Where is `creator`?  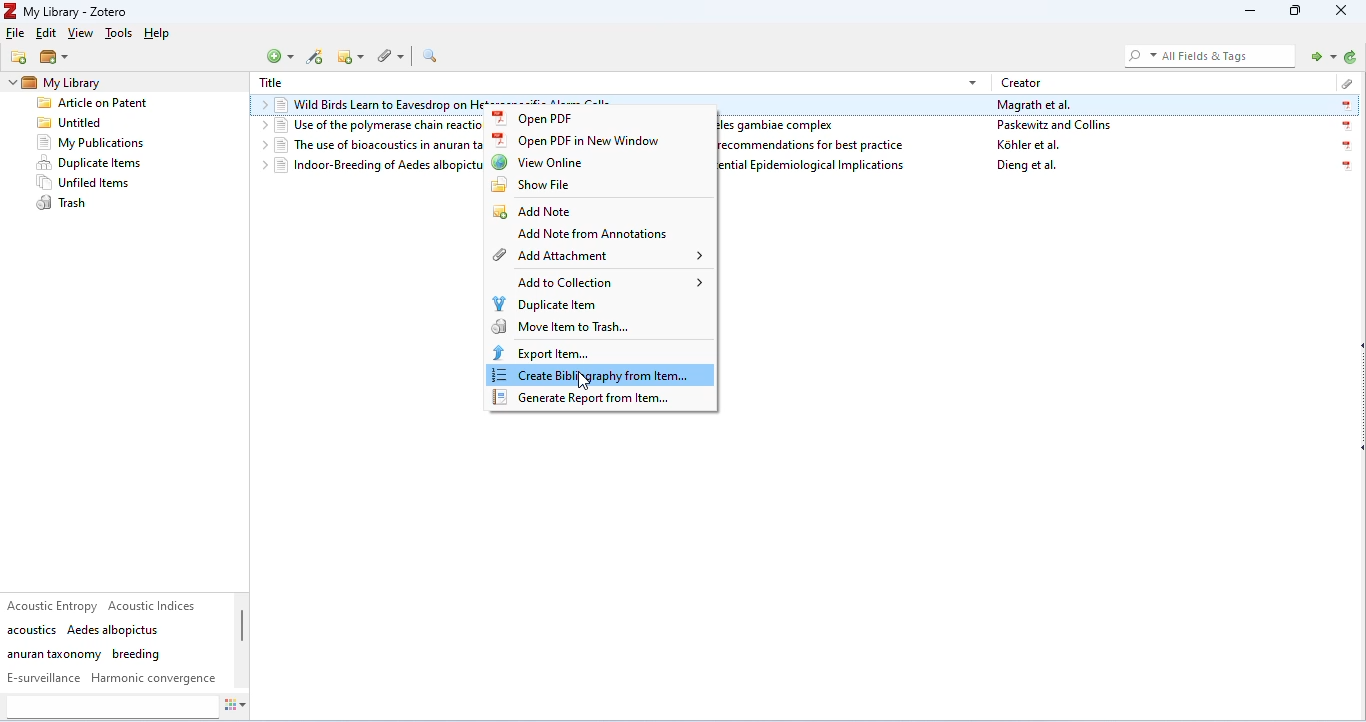 creator is located at coordinates (1023, 82).